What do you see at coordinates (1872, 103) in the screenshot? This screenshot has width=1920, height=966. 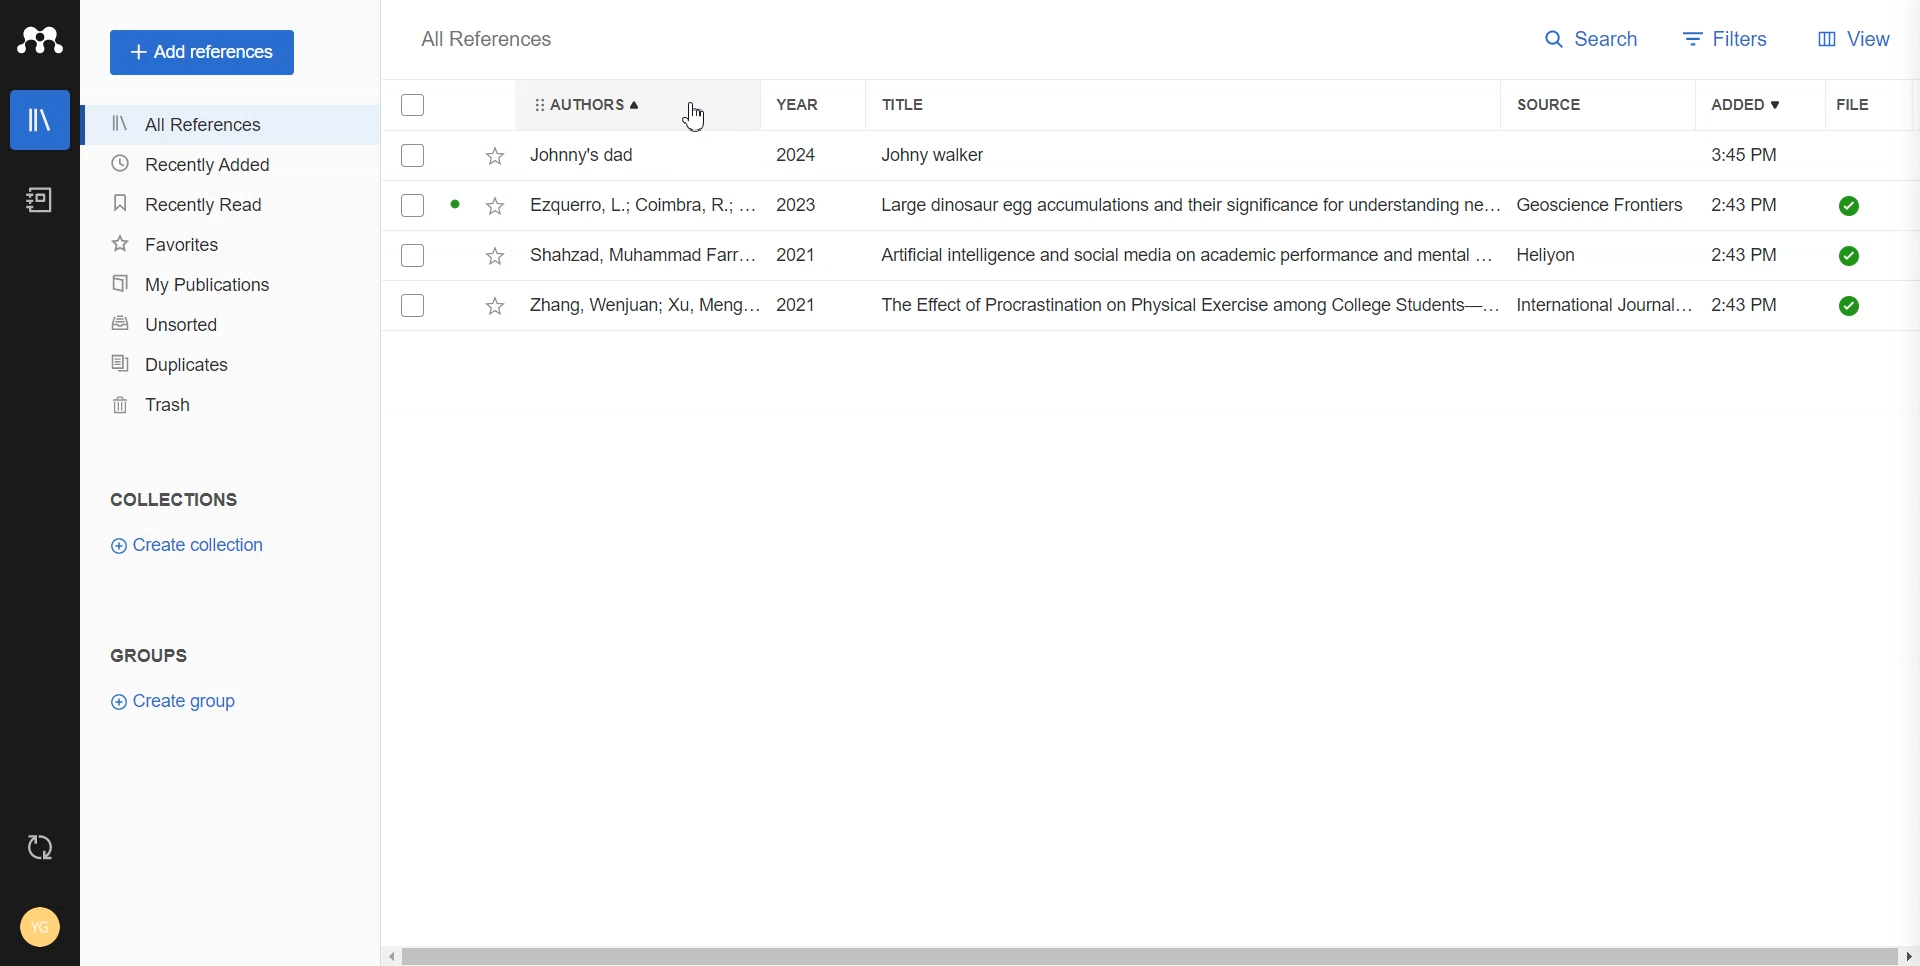 I see `File` at bounding box center [1872, 103].